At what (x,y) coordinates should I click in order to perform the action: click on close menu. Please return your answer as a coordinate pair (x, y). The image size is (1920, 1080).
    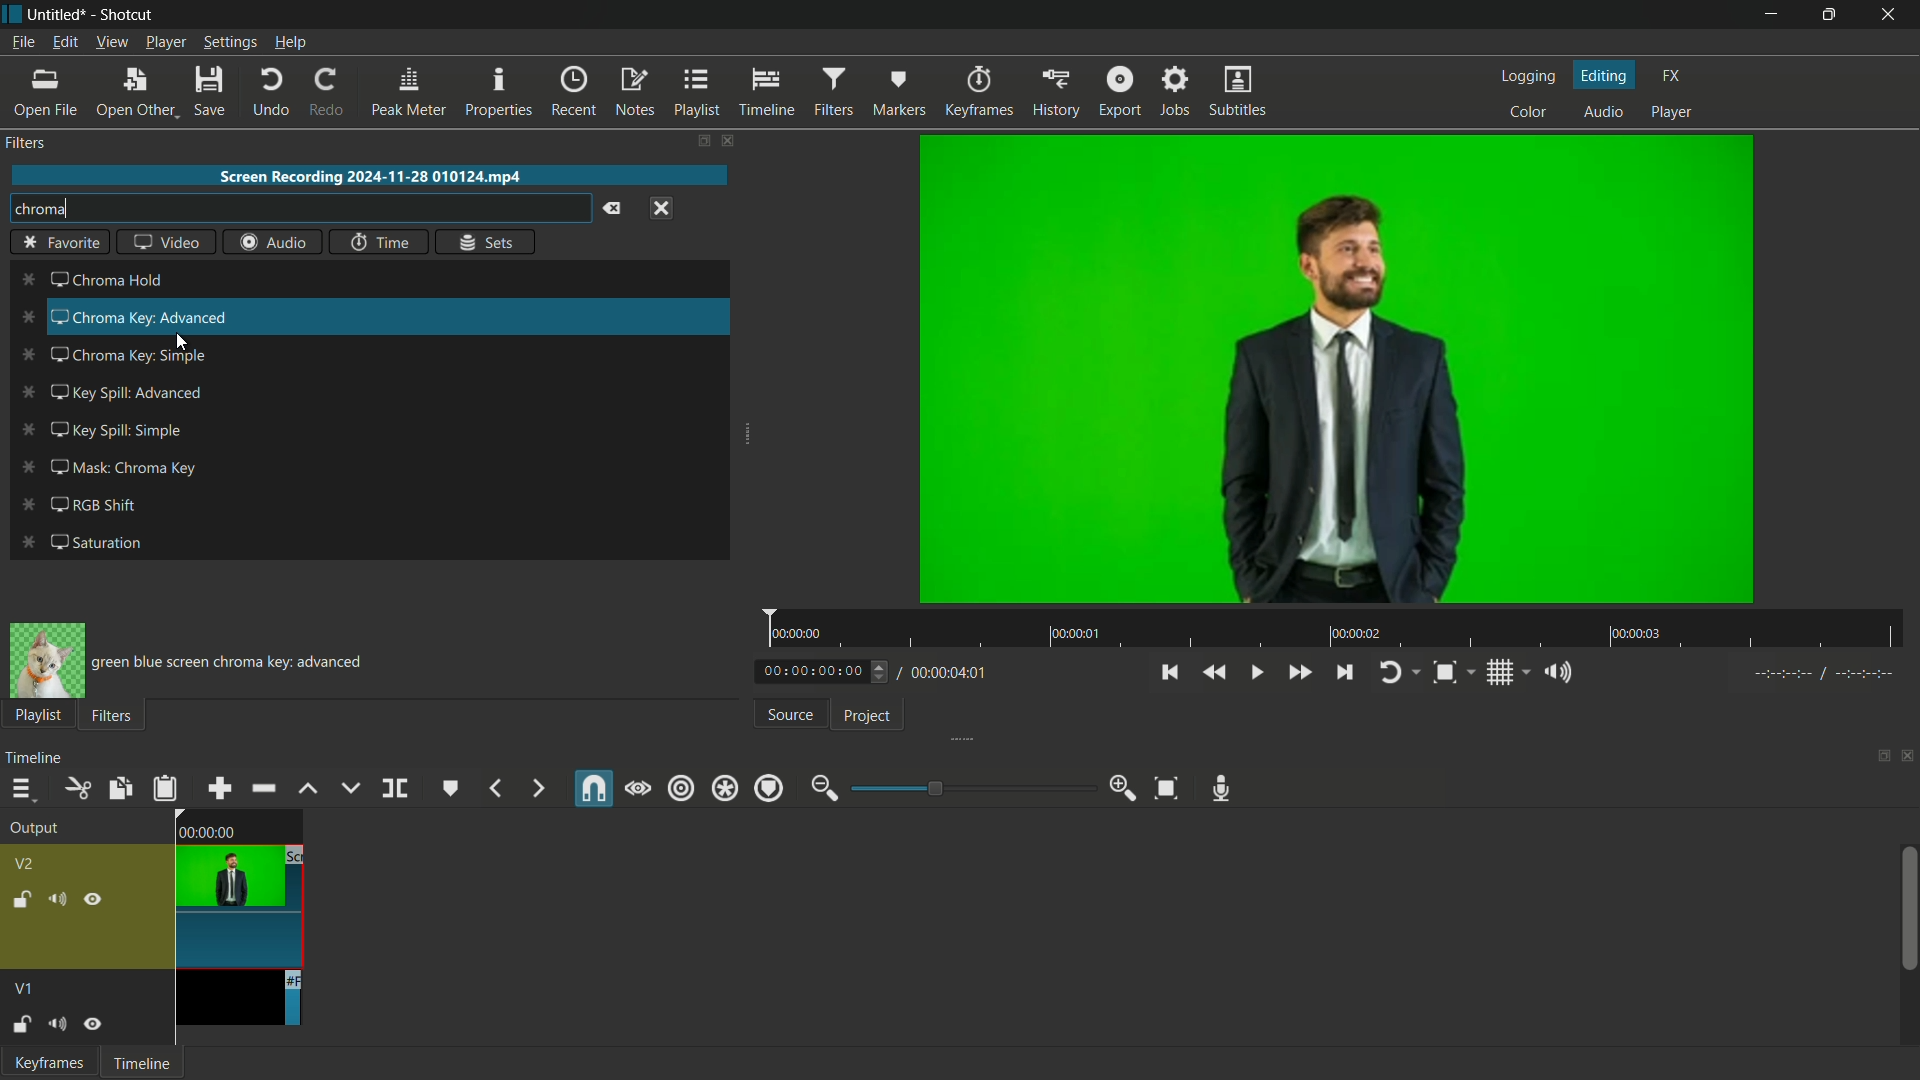
    Looking at the image, I should click on (661, 208).